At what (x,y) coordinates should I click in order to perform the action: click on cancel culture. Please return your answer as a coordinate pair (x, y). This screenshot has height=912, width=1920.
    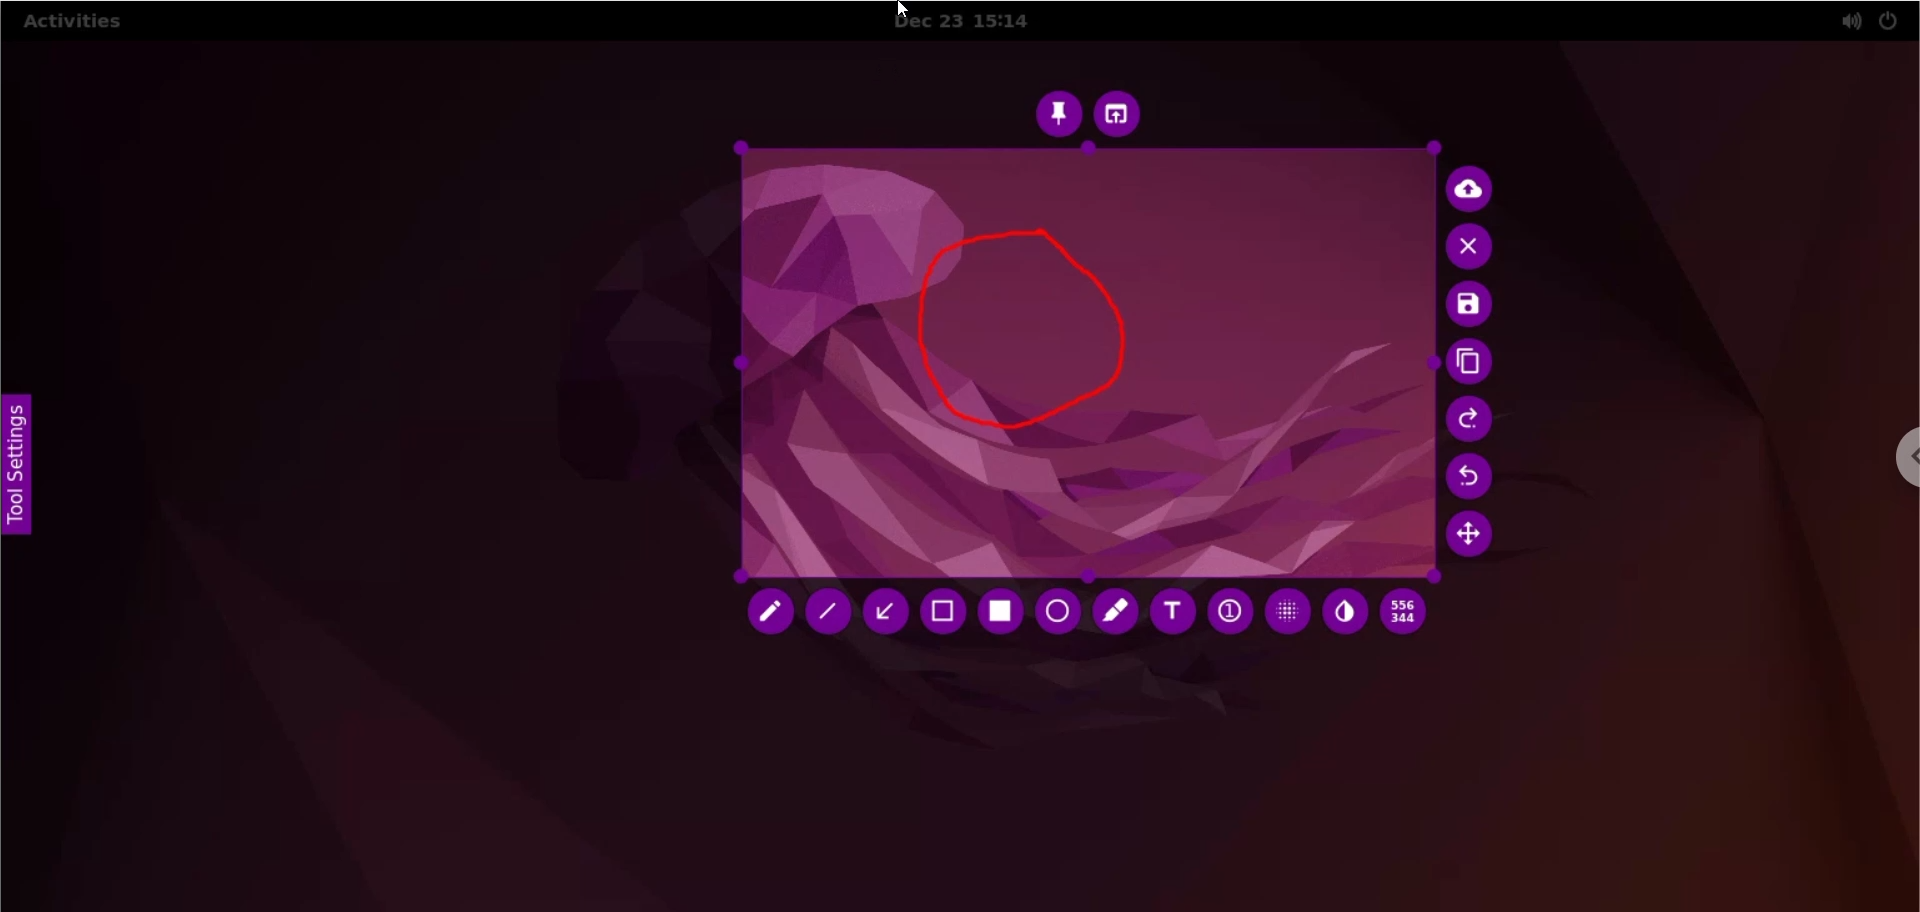
    Looking at the image, I should click on (1473, 249).